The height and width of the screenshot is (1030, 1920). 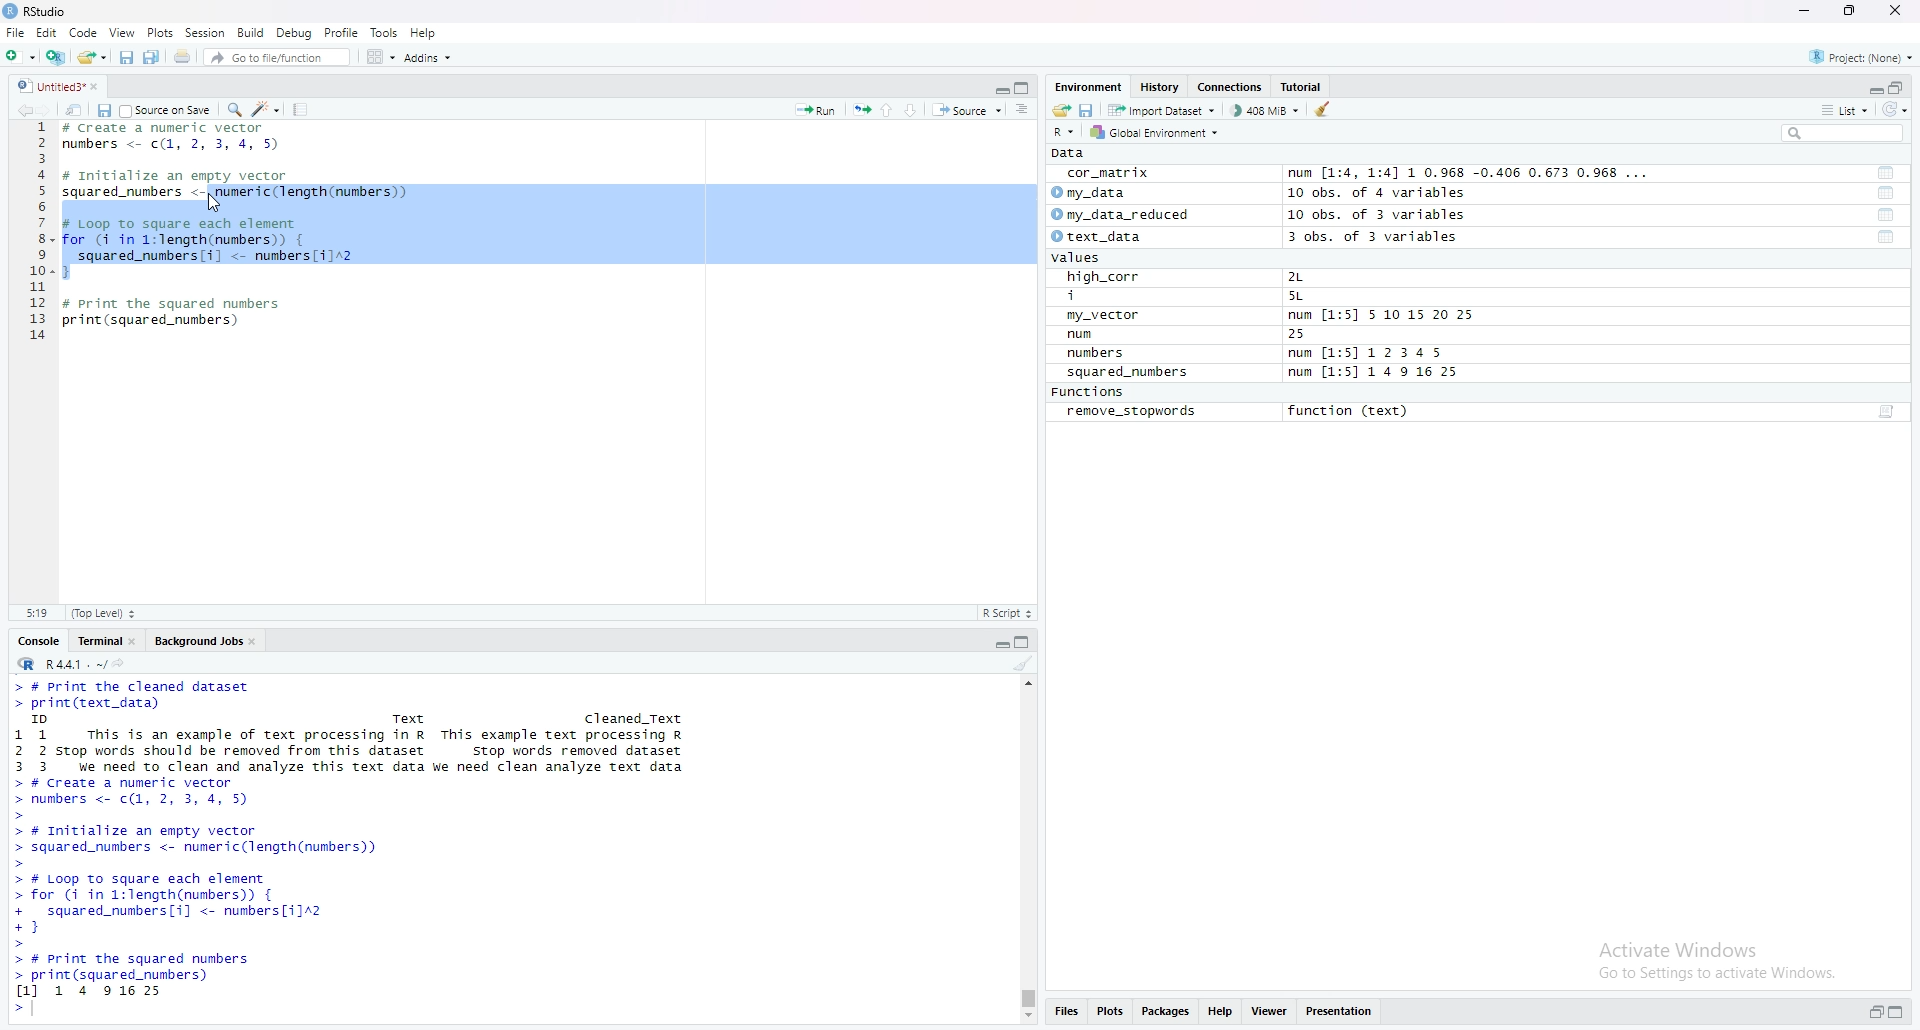 I want to click on Workspace panes, so click(x=379, y=56).